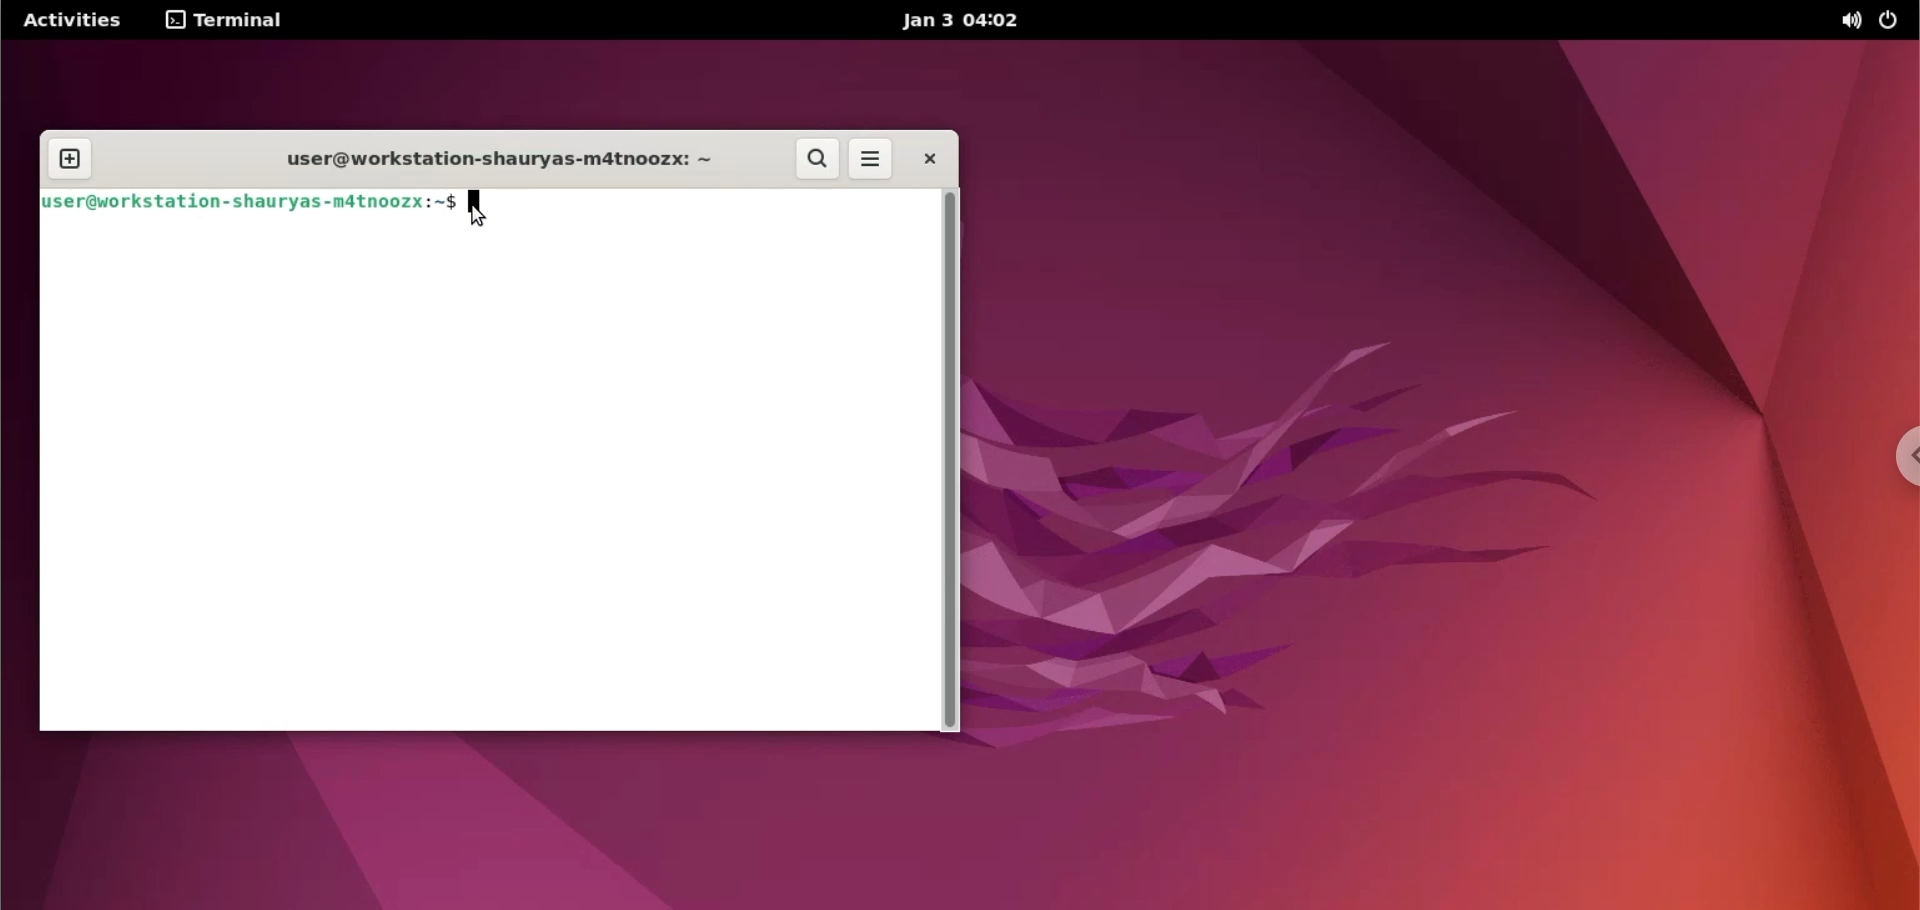  I want to click on chrome options, so click(1890, 452).